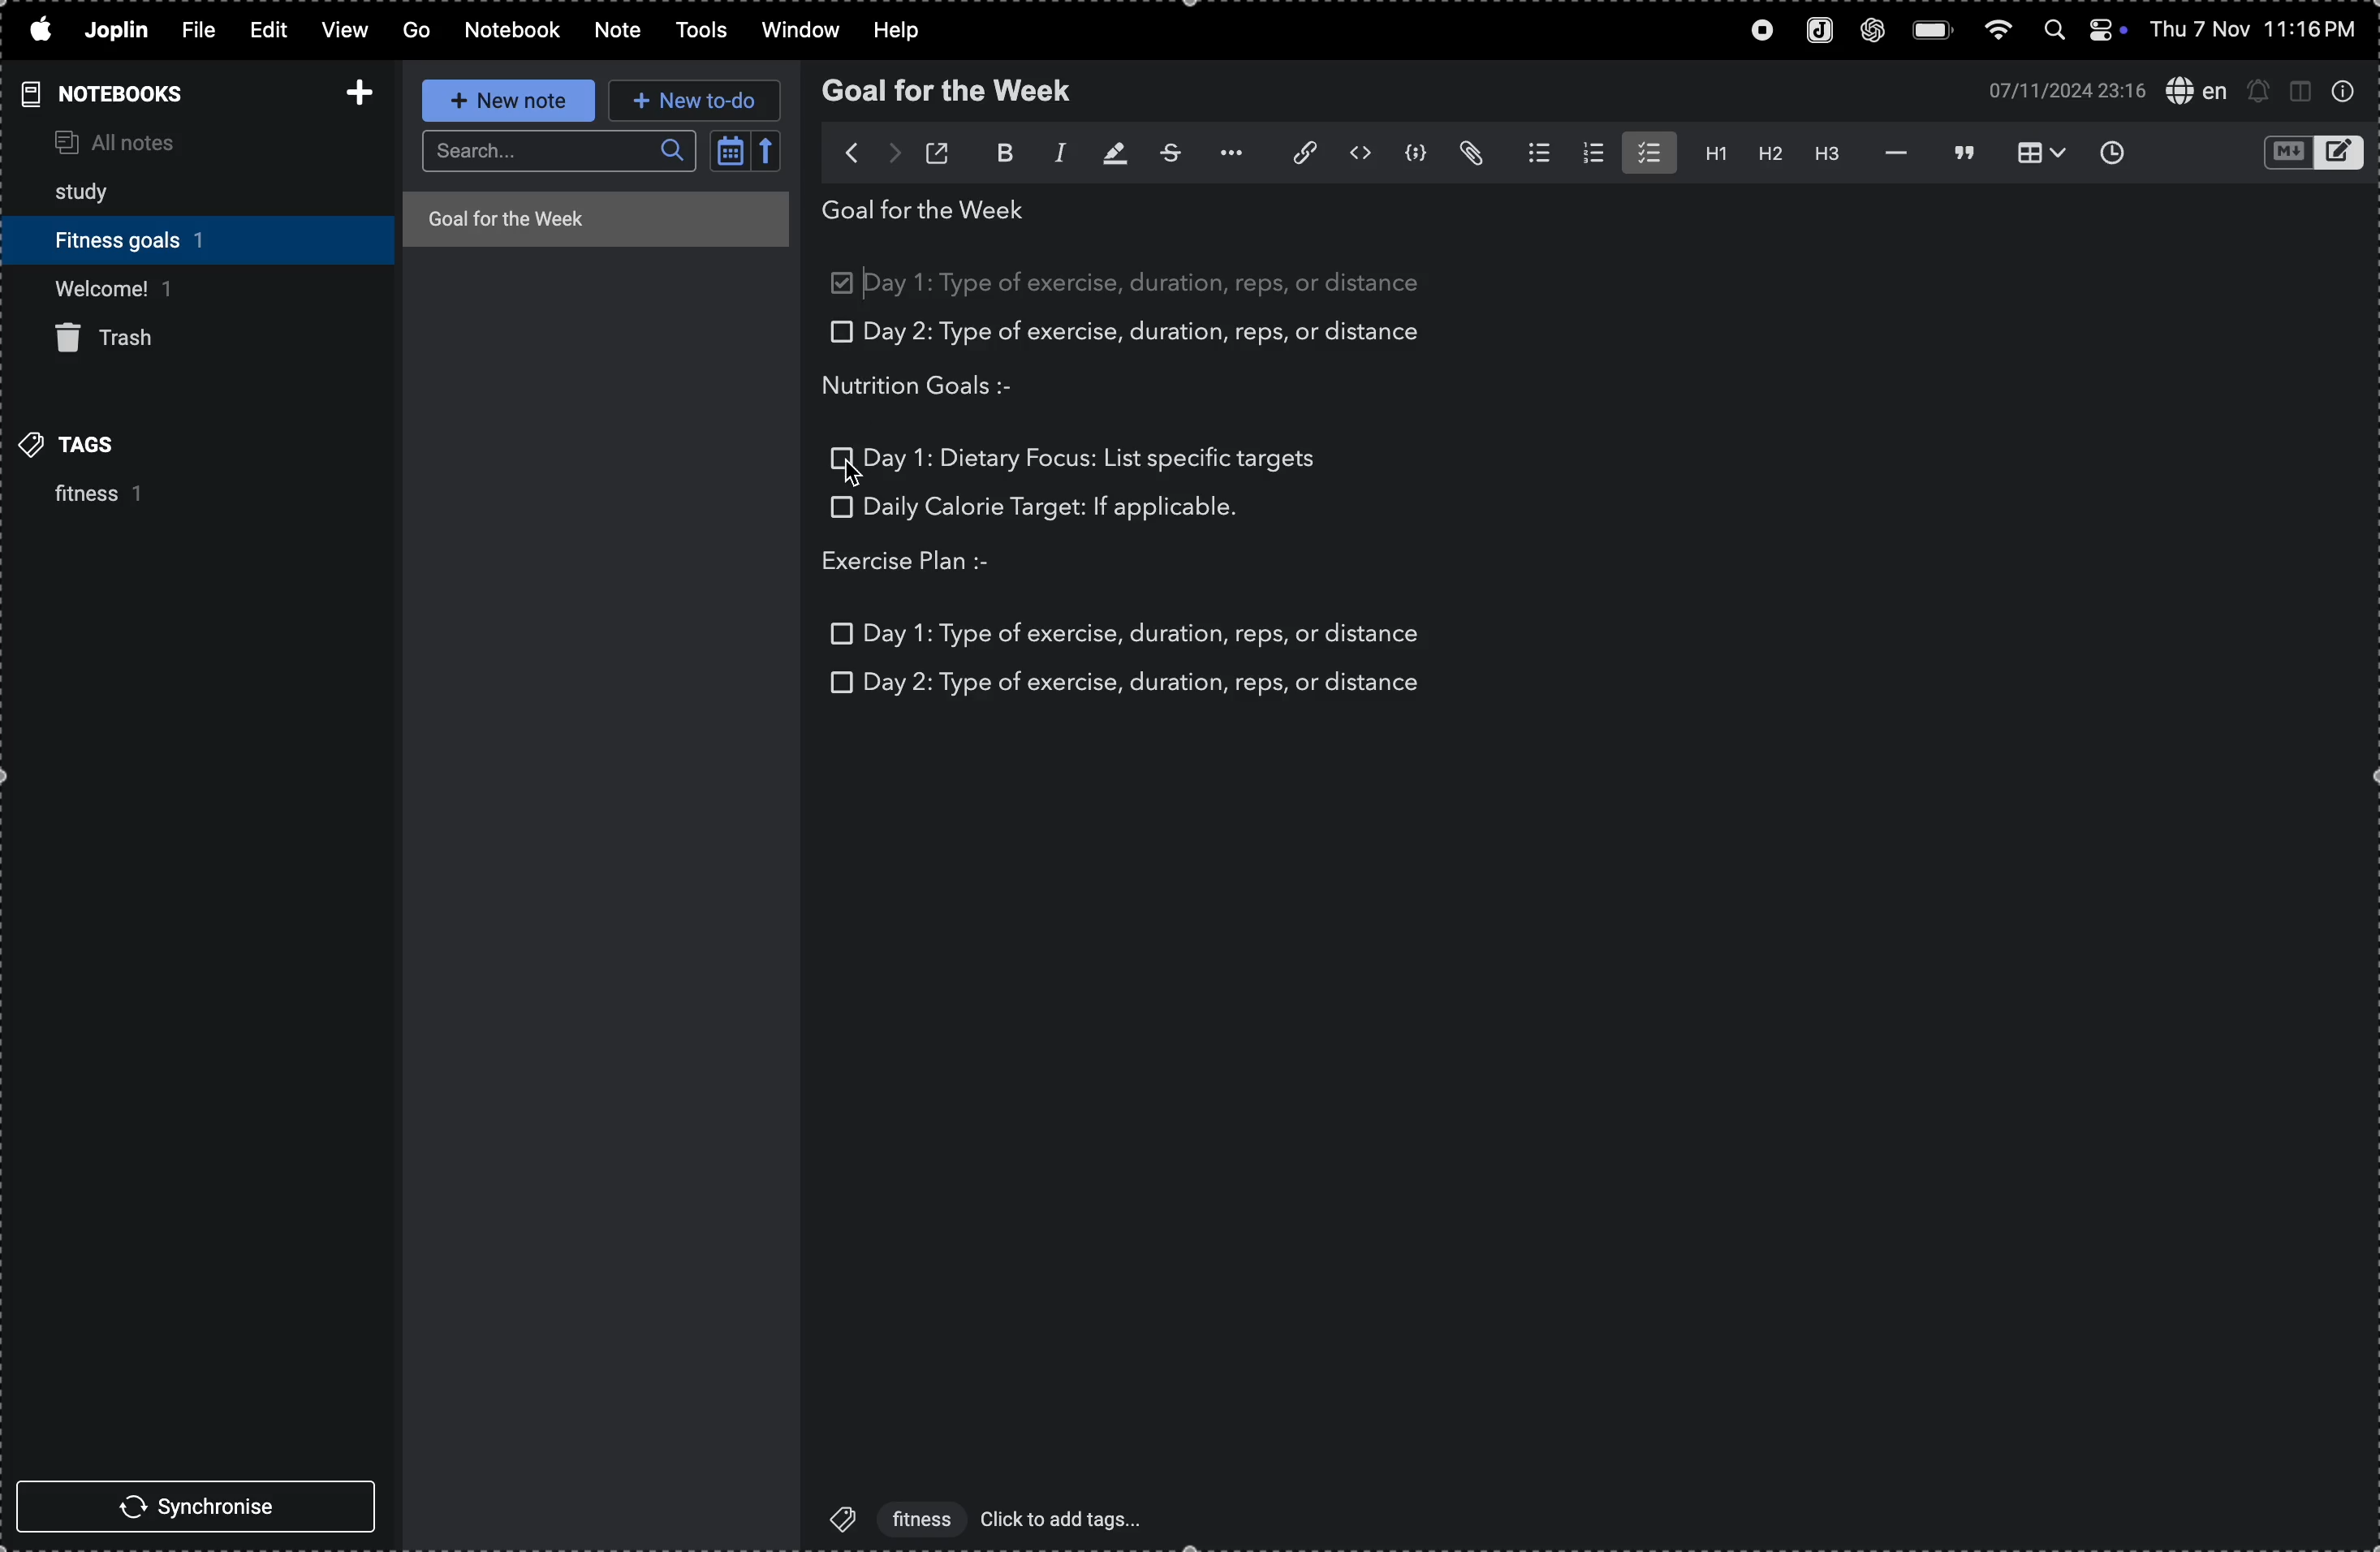 The height and width of the screenshot is (1552, 2380). I want to click on italic, so click(1048, 155).